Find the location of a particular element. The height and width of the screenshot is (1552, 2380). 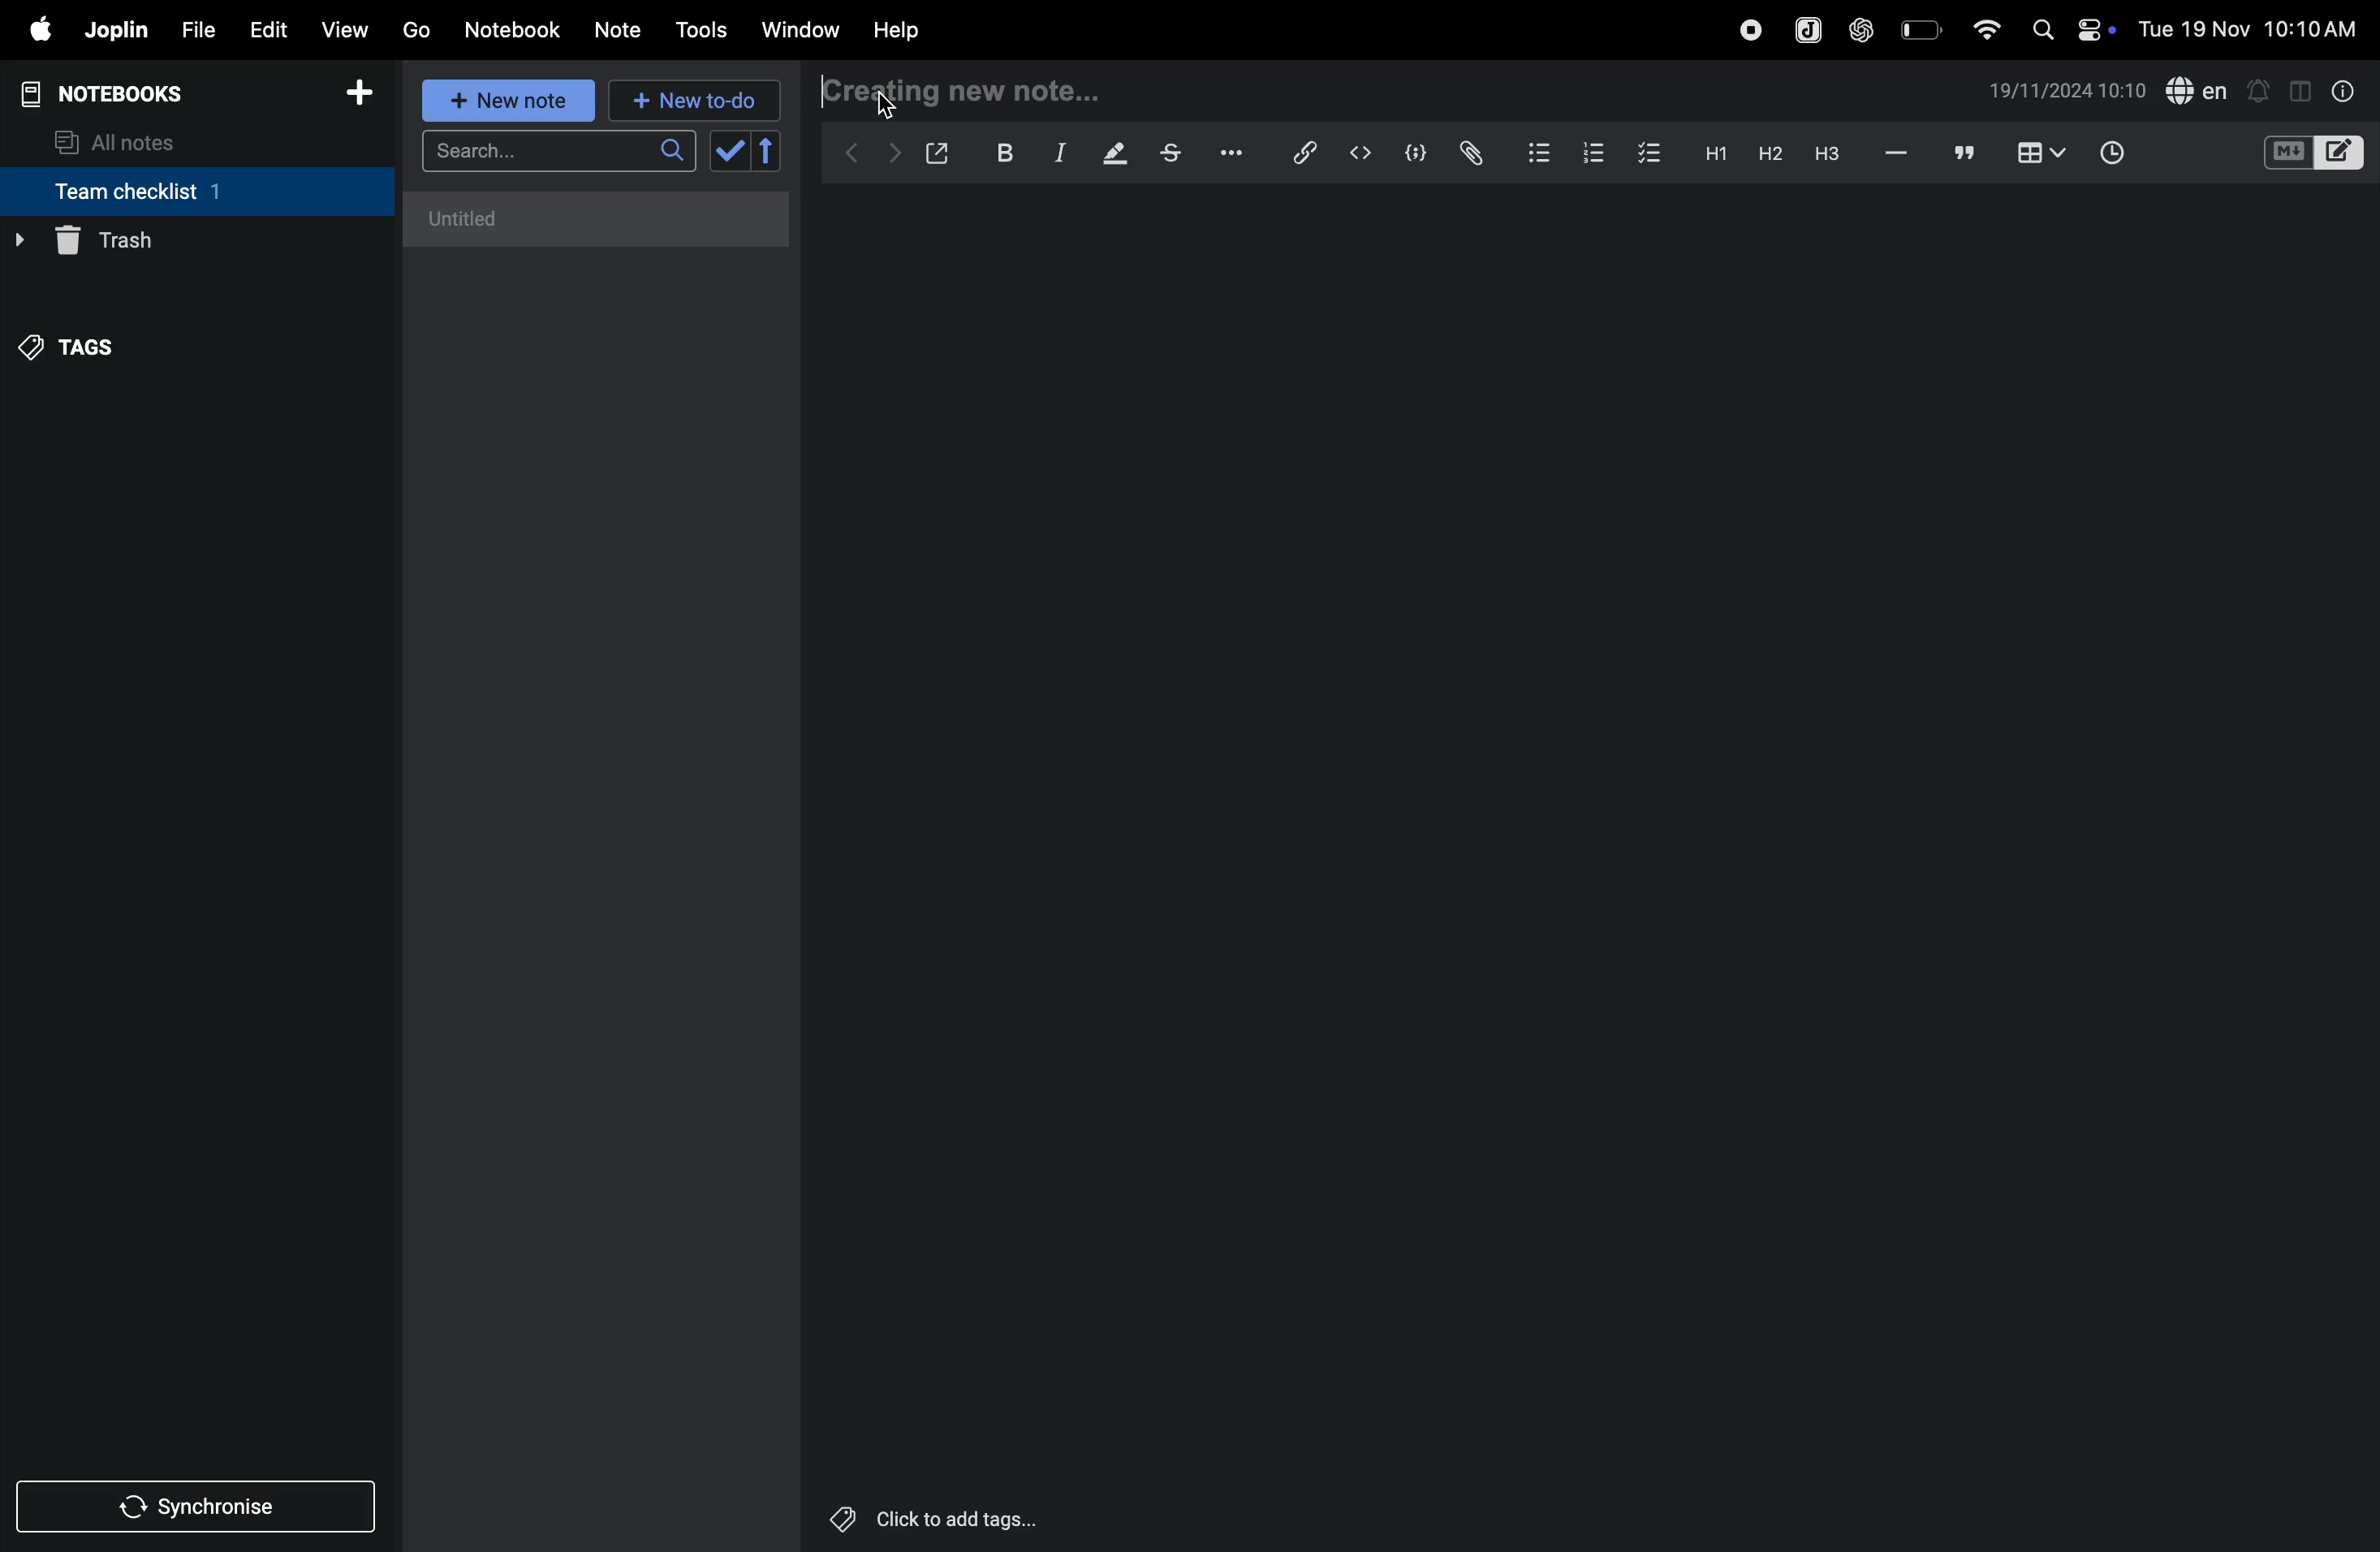

attach file is located at coordinates (1469, 152).